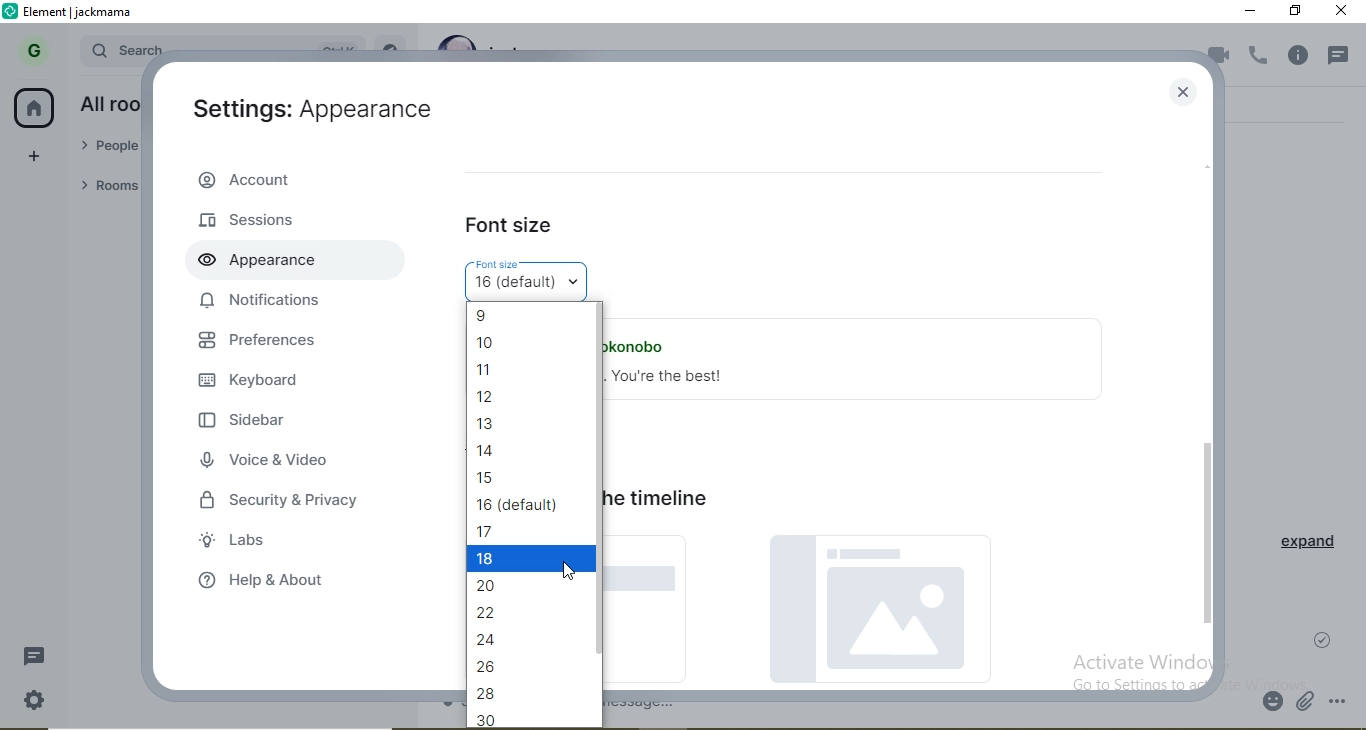 This screenshot has height=730, width=1366. What do you see at coordinates (109, 148) in the screenshot?
I see `people` at bounding box center [109, 148].